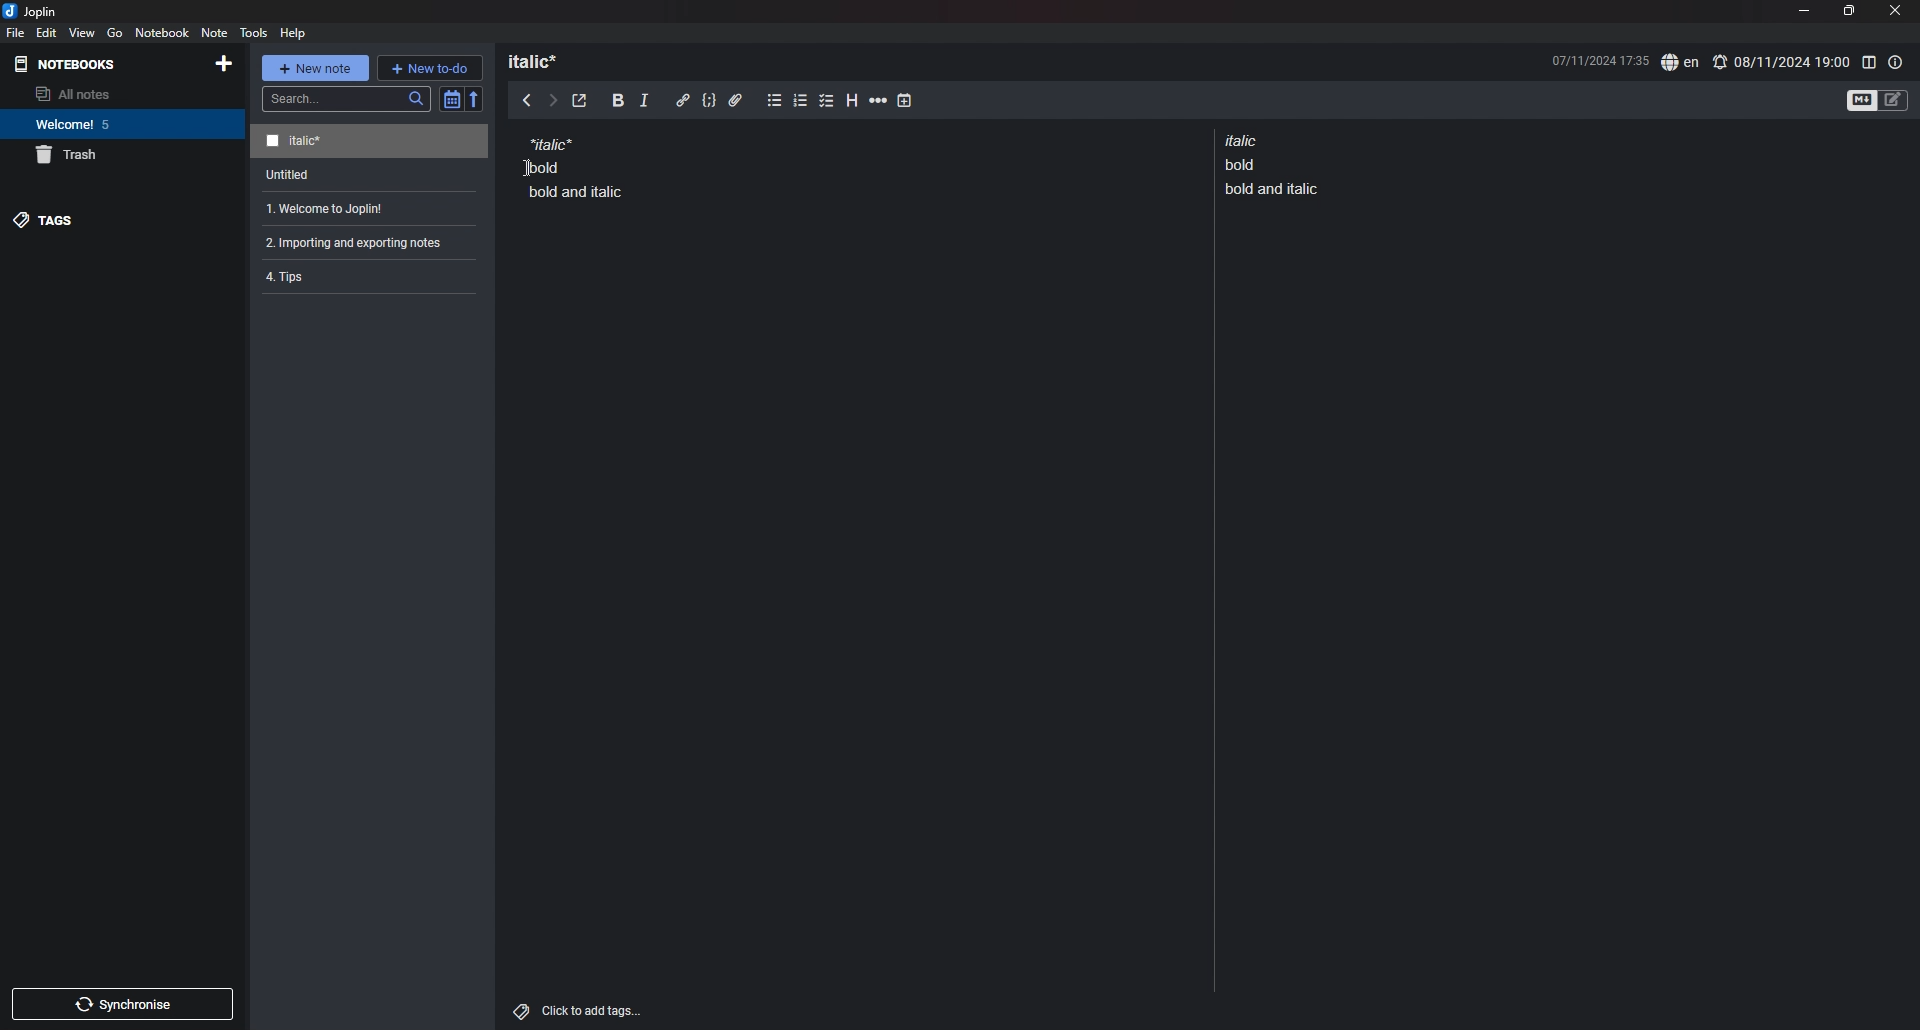 This screenshot has height=1030, width=1920. What do you see at coordinates (827, 102) in the screenshot?
I see `checkbox` at bounding box center [827, 102].